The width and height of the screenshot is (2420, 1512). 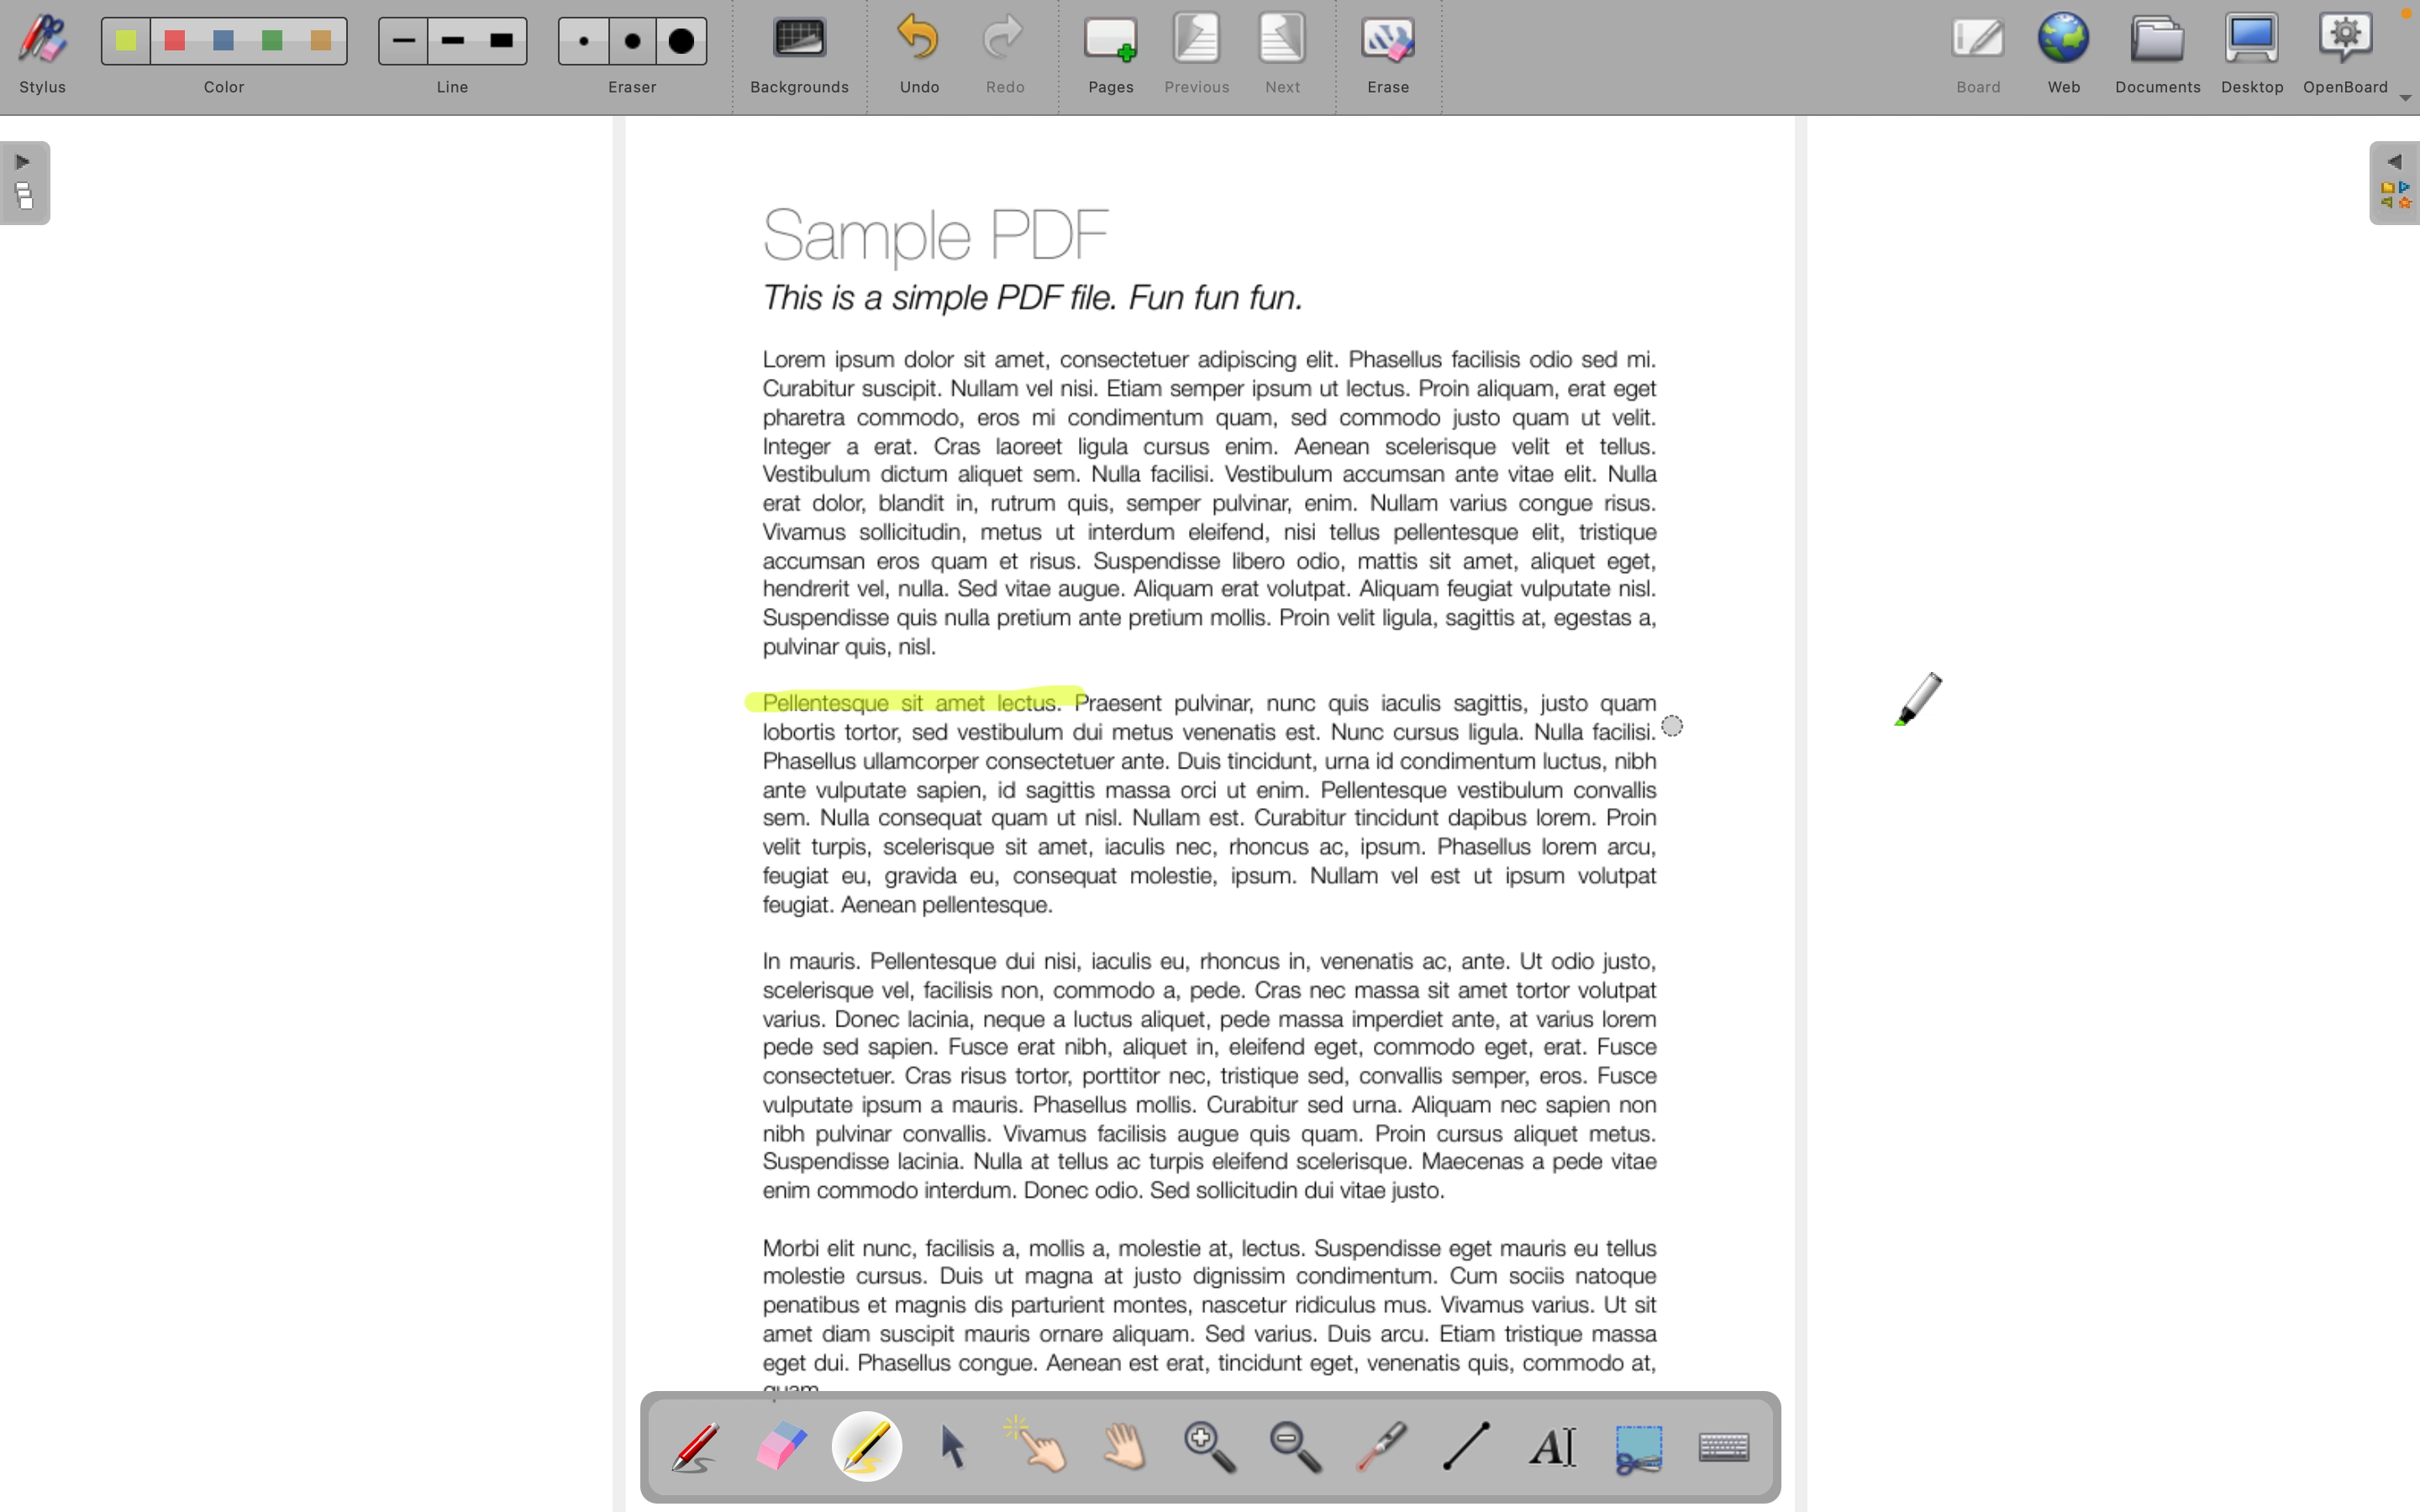 I want to click on zoom out, so click(x=1302, y=1452).